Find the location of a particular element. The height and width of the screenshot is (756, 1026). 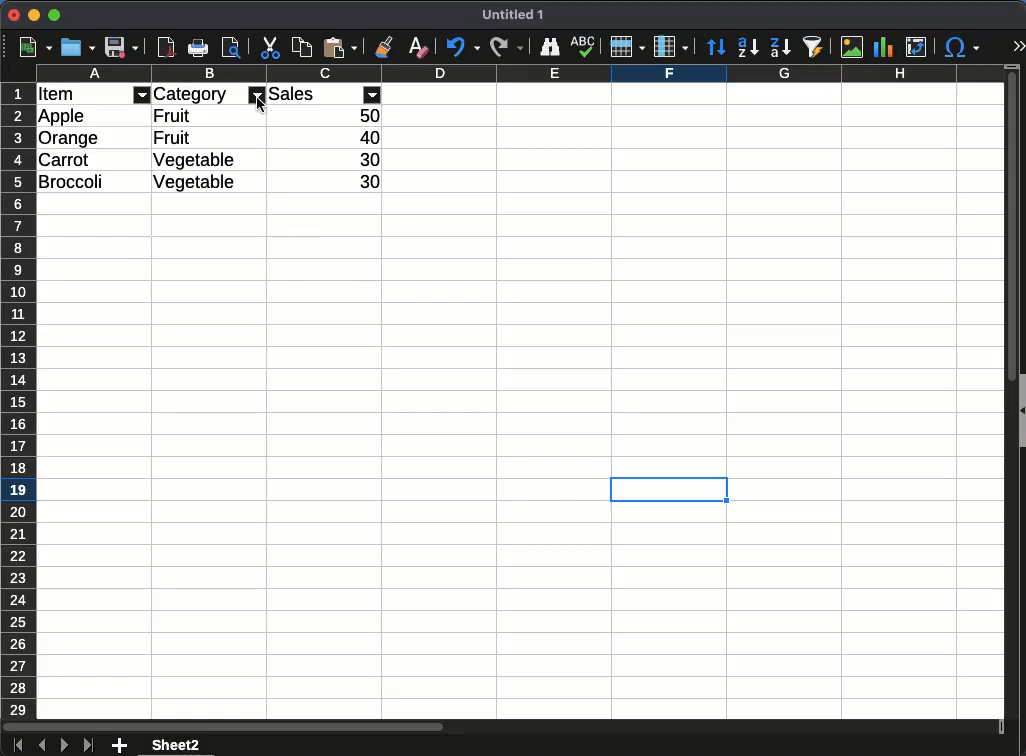

apple is located at coordinates (63, 116).